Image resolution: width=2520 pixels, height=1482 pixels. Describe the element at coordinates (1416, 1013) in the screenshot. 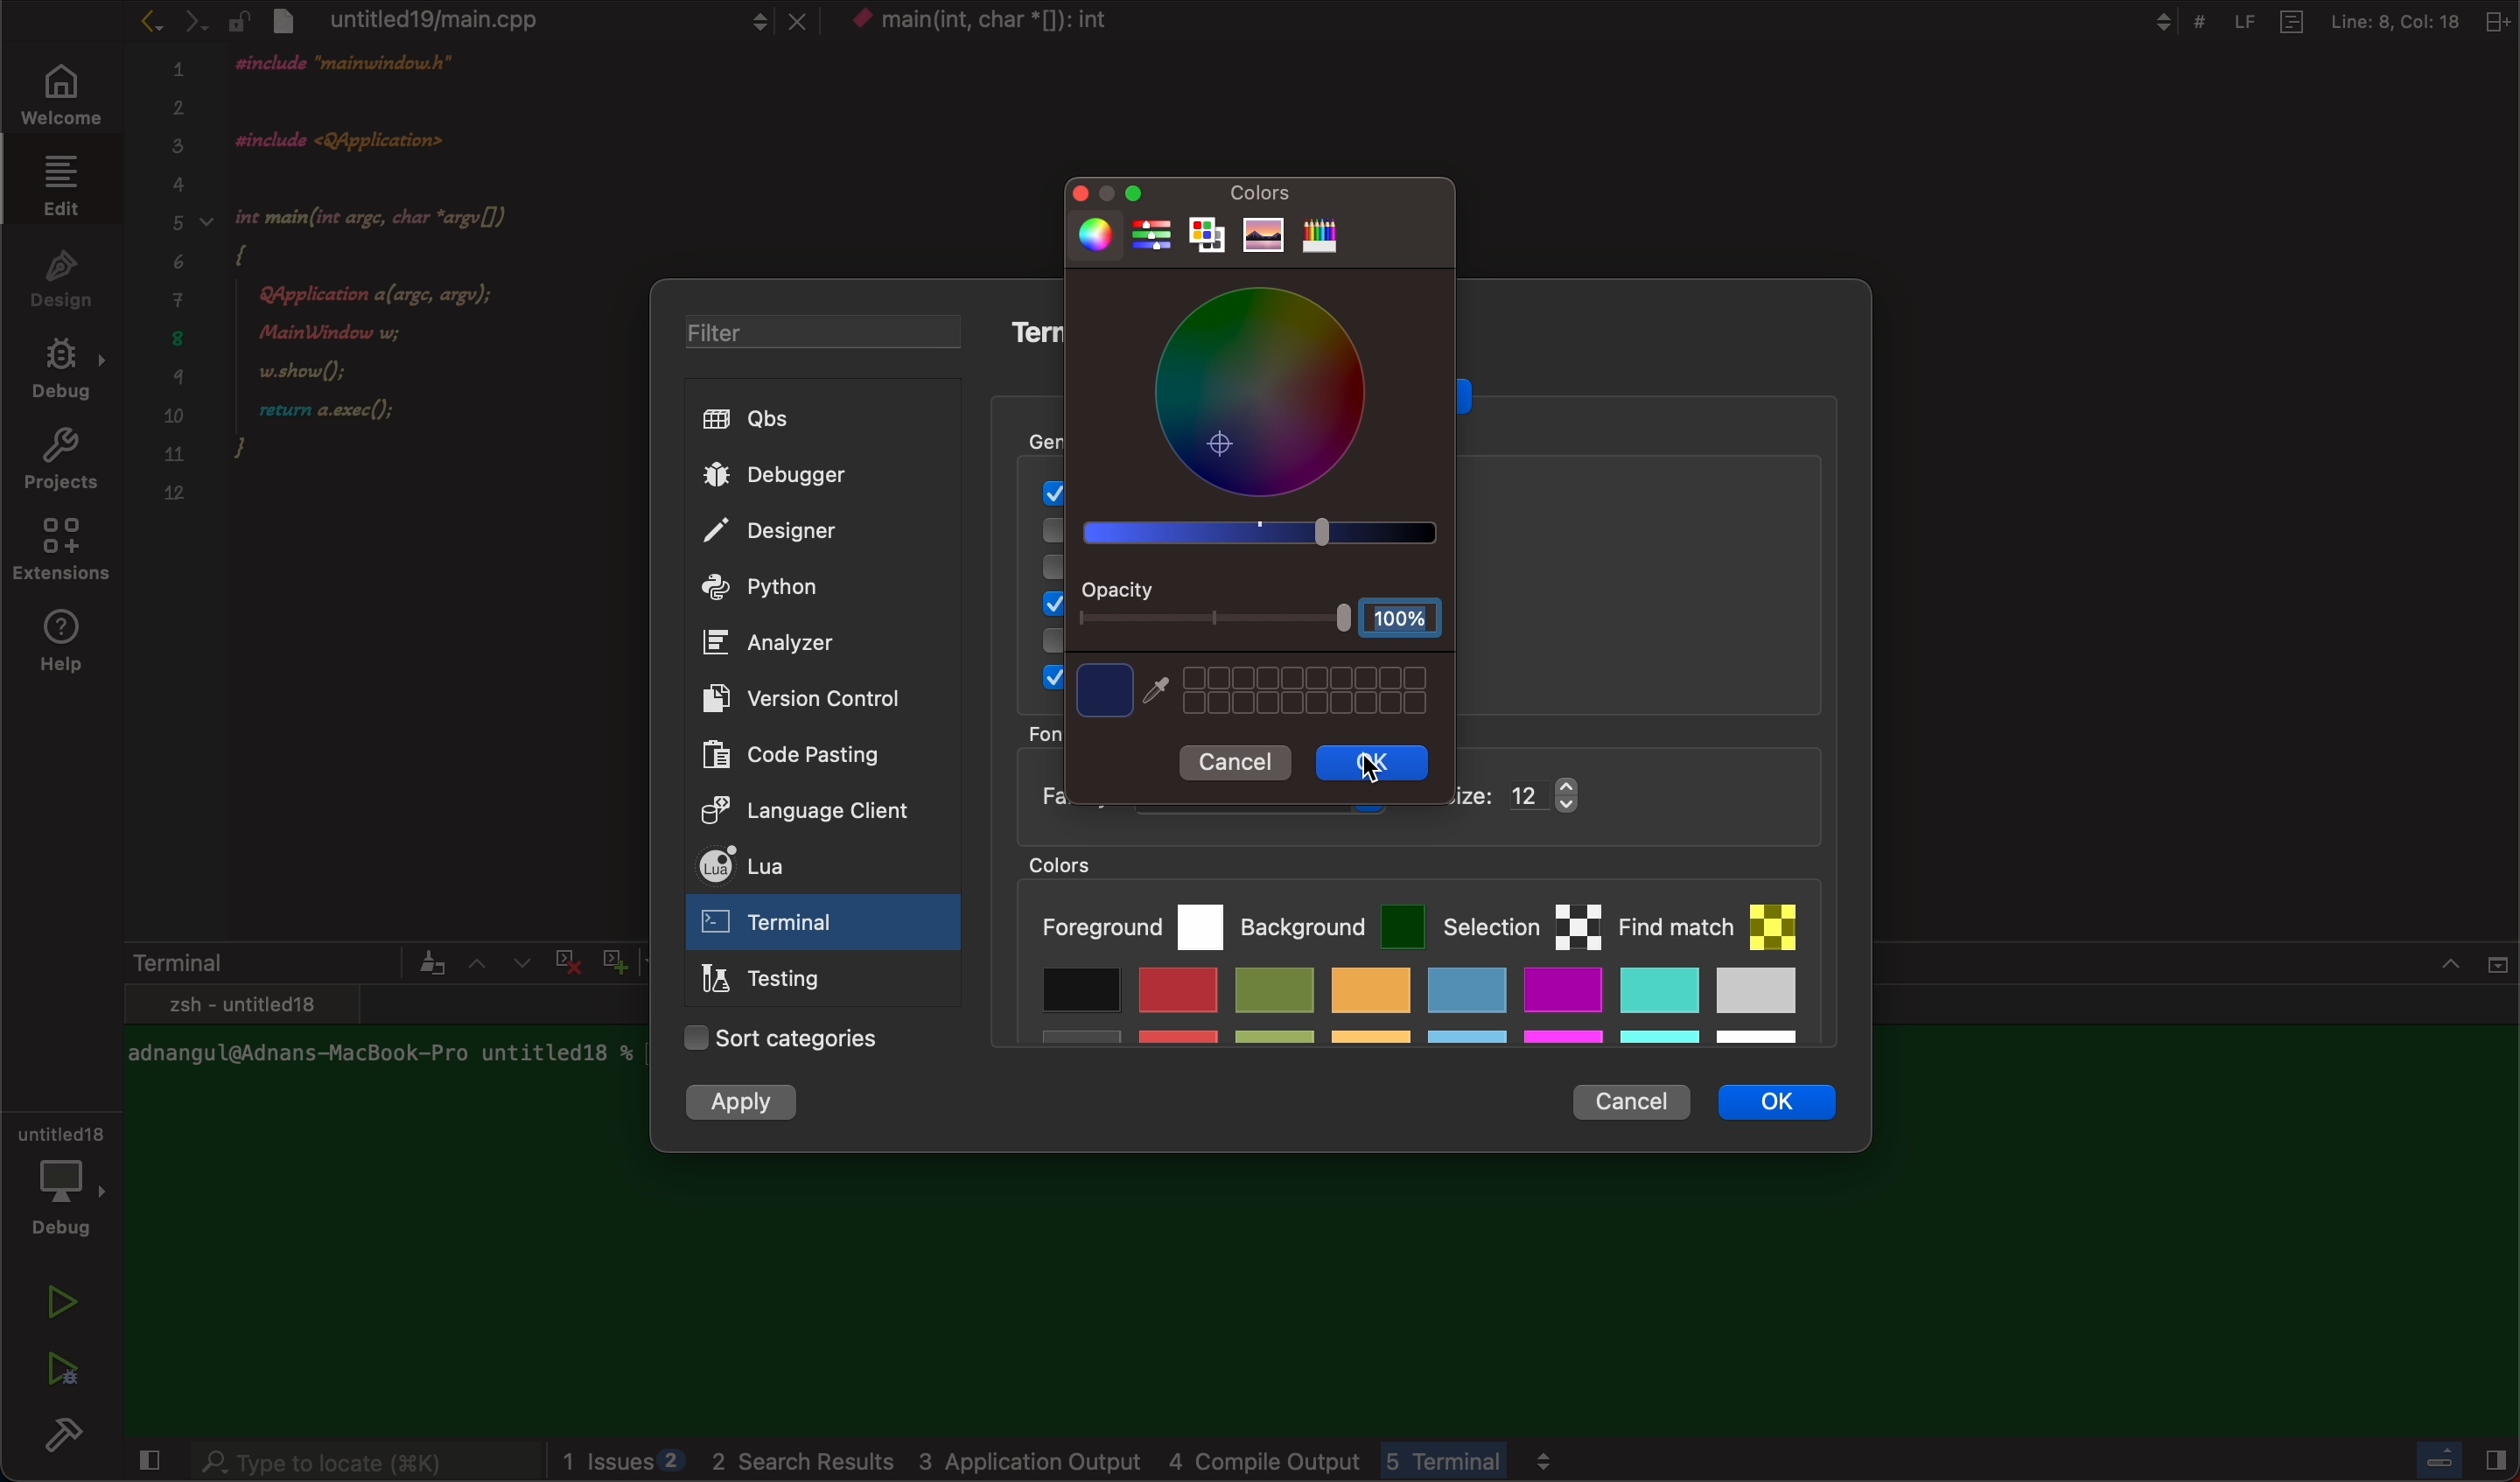

I see `color list` at that location.